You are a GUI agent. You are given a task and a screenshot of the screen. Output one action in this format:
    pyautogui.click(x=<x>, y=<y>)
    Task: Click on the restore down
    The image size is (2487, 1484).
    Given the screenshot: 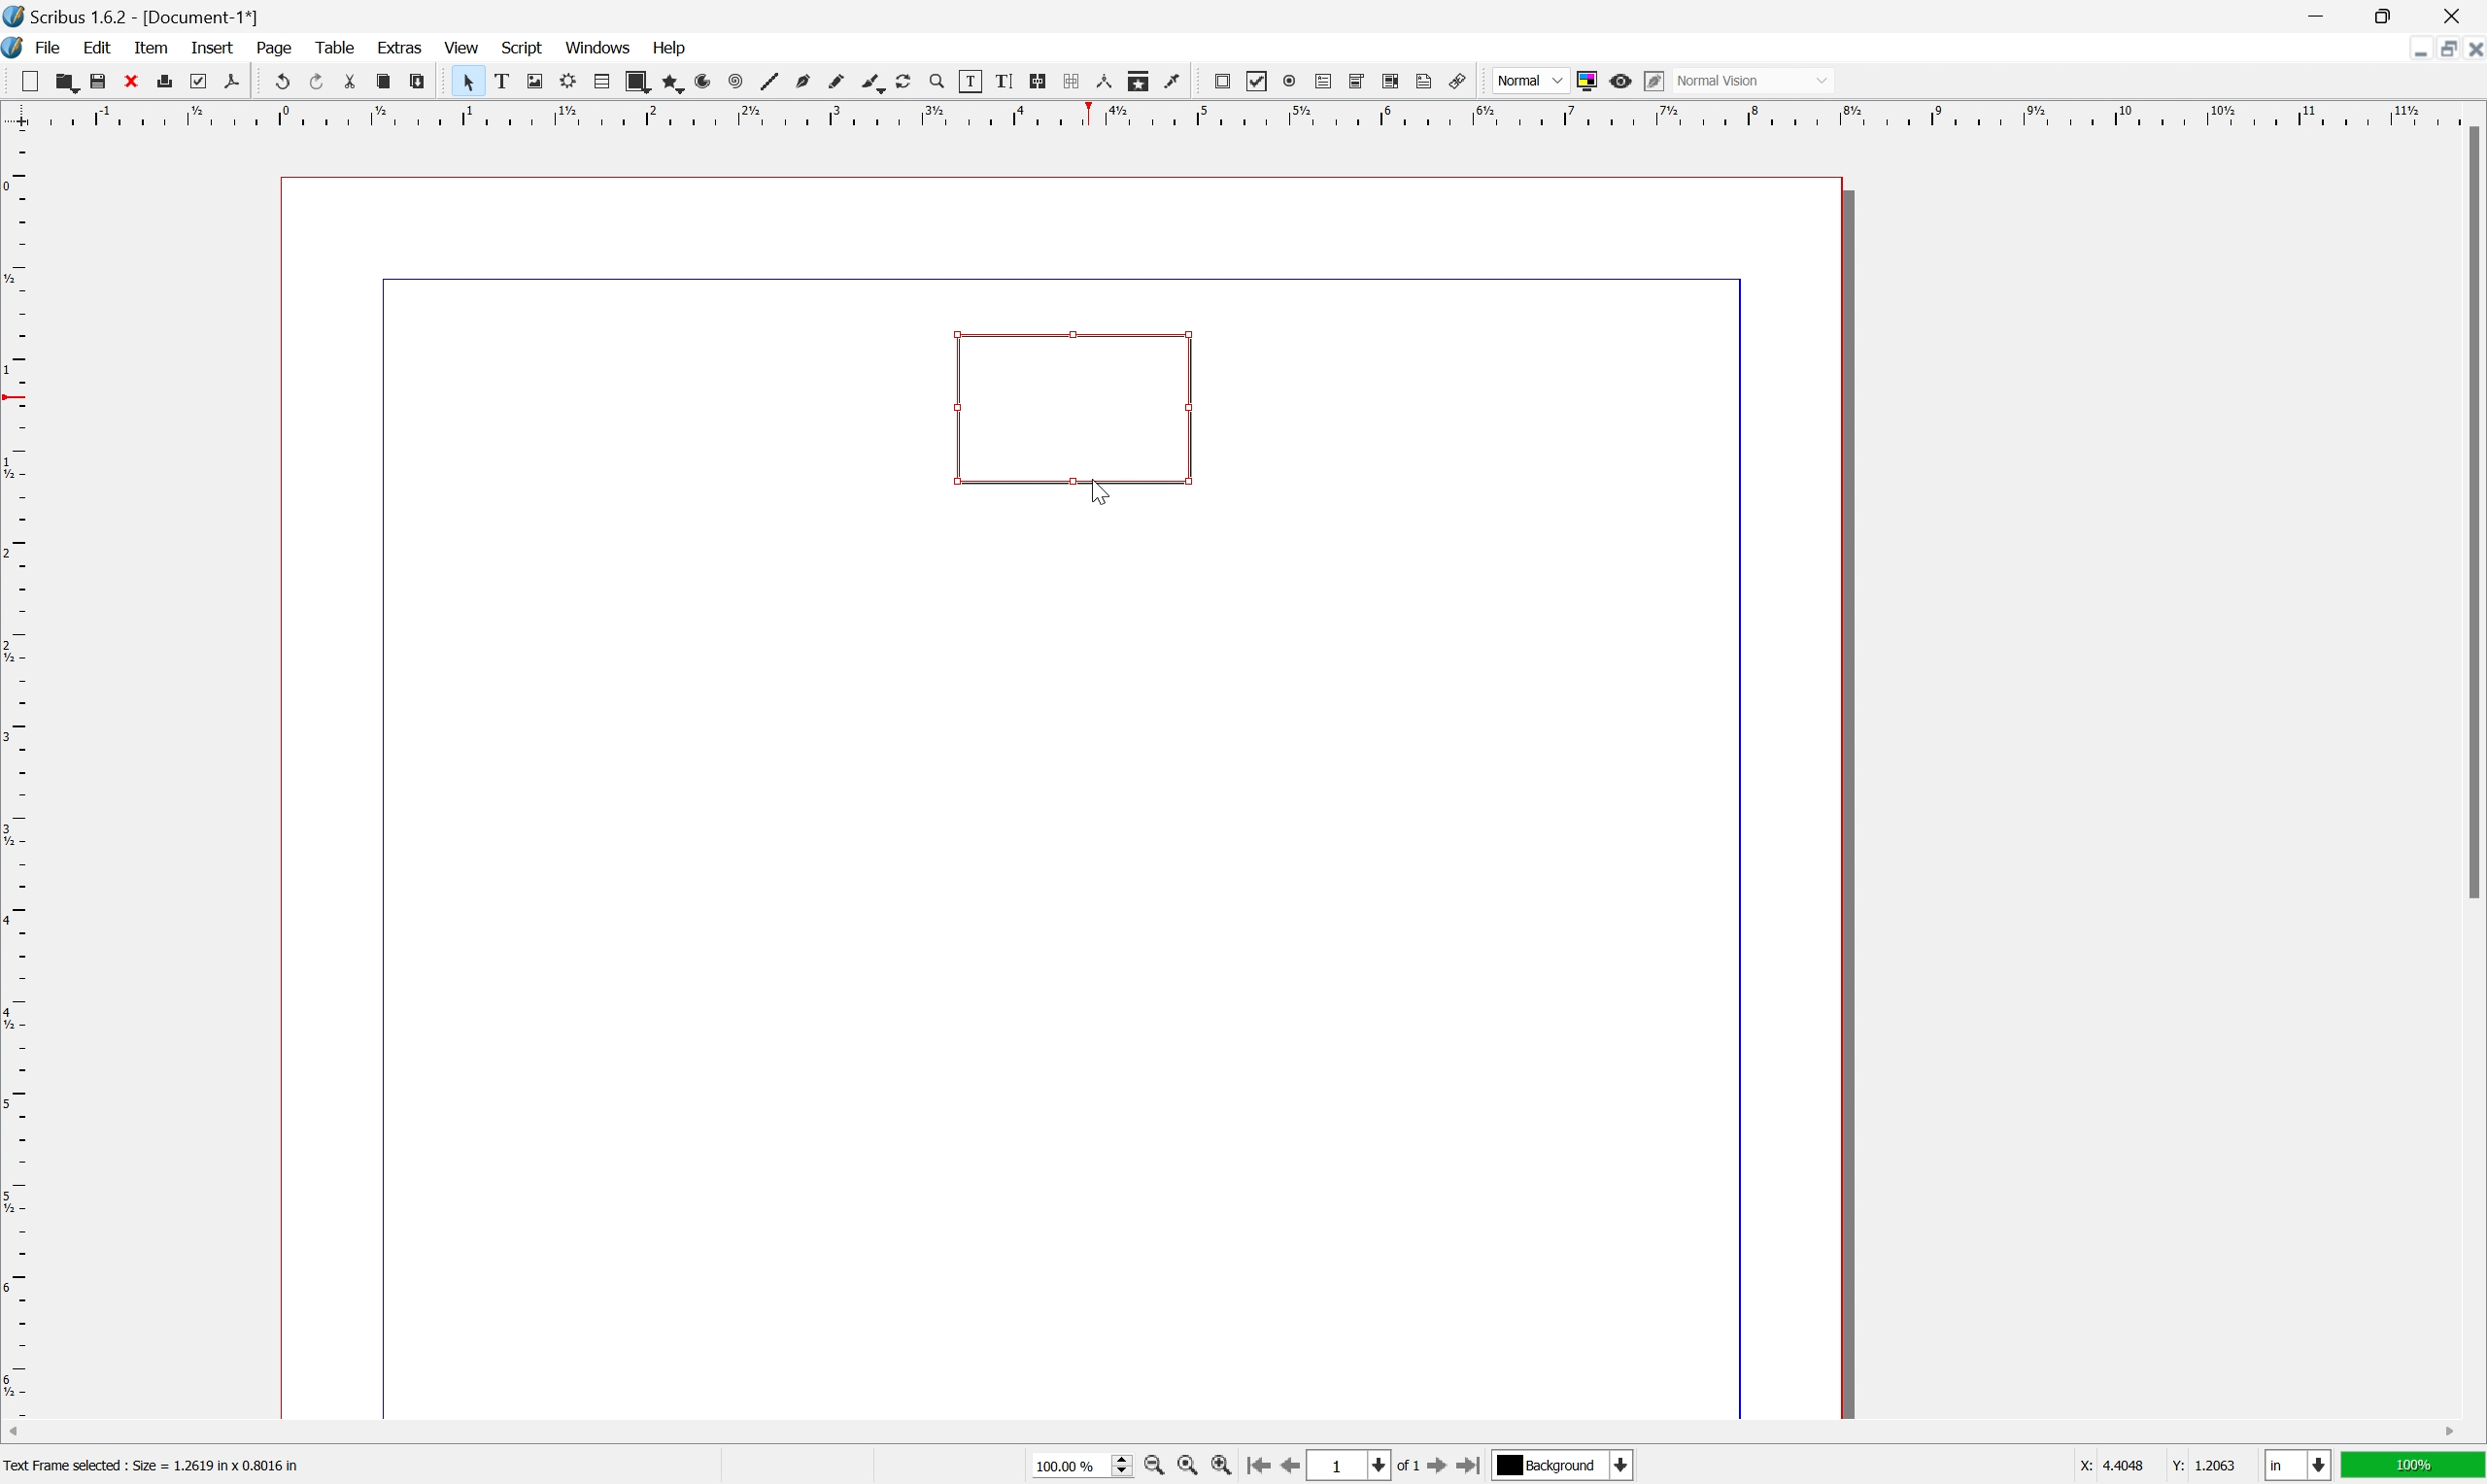 What is the action you would take?
    pyautogui.click(x=2391, y=15)
    